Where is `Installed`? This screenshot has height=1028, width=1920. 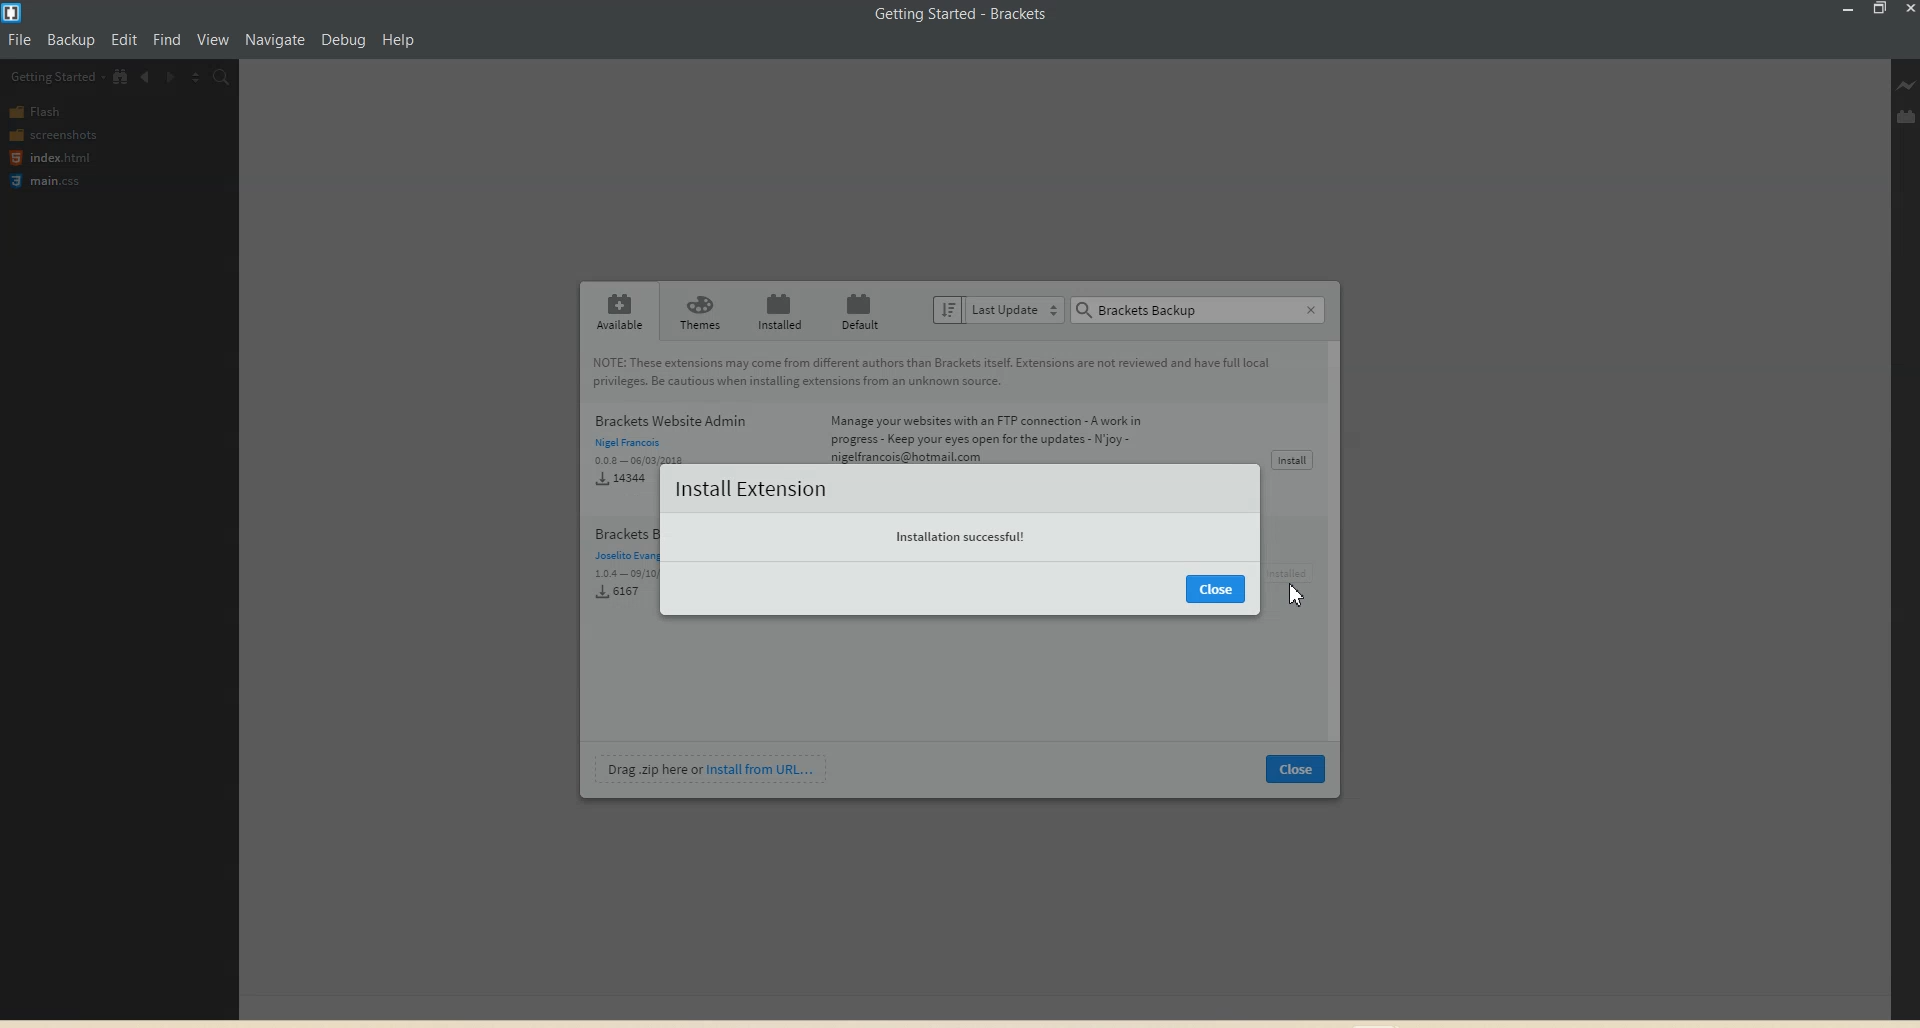 Installed is located at coordinates (779, 311).